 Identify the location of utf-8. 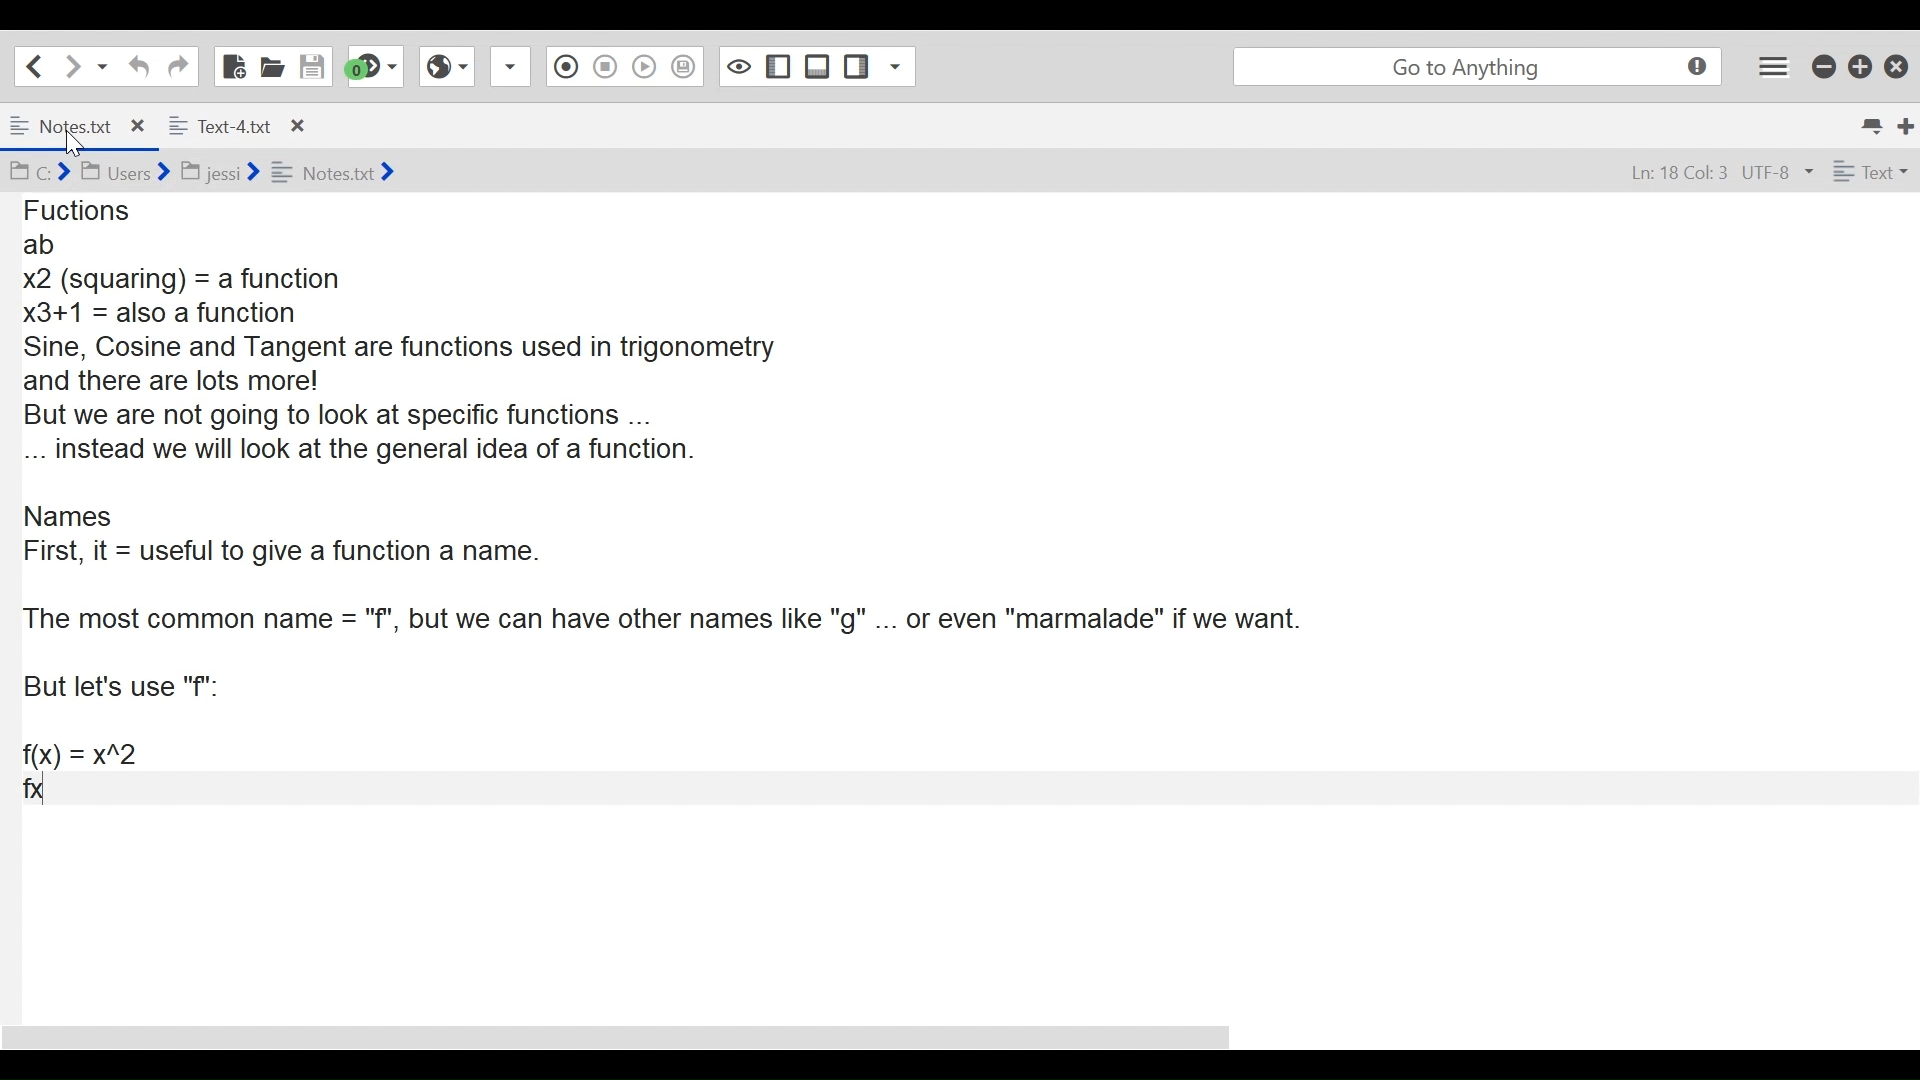
(1777, 173).